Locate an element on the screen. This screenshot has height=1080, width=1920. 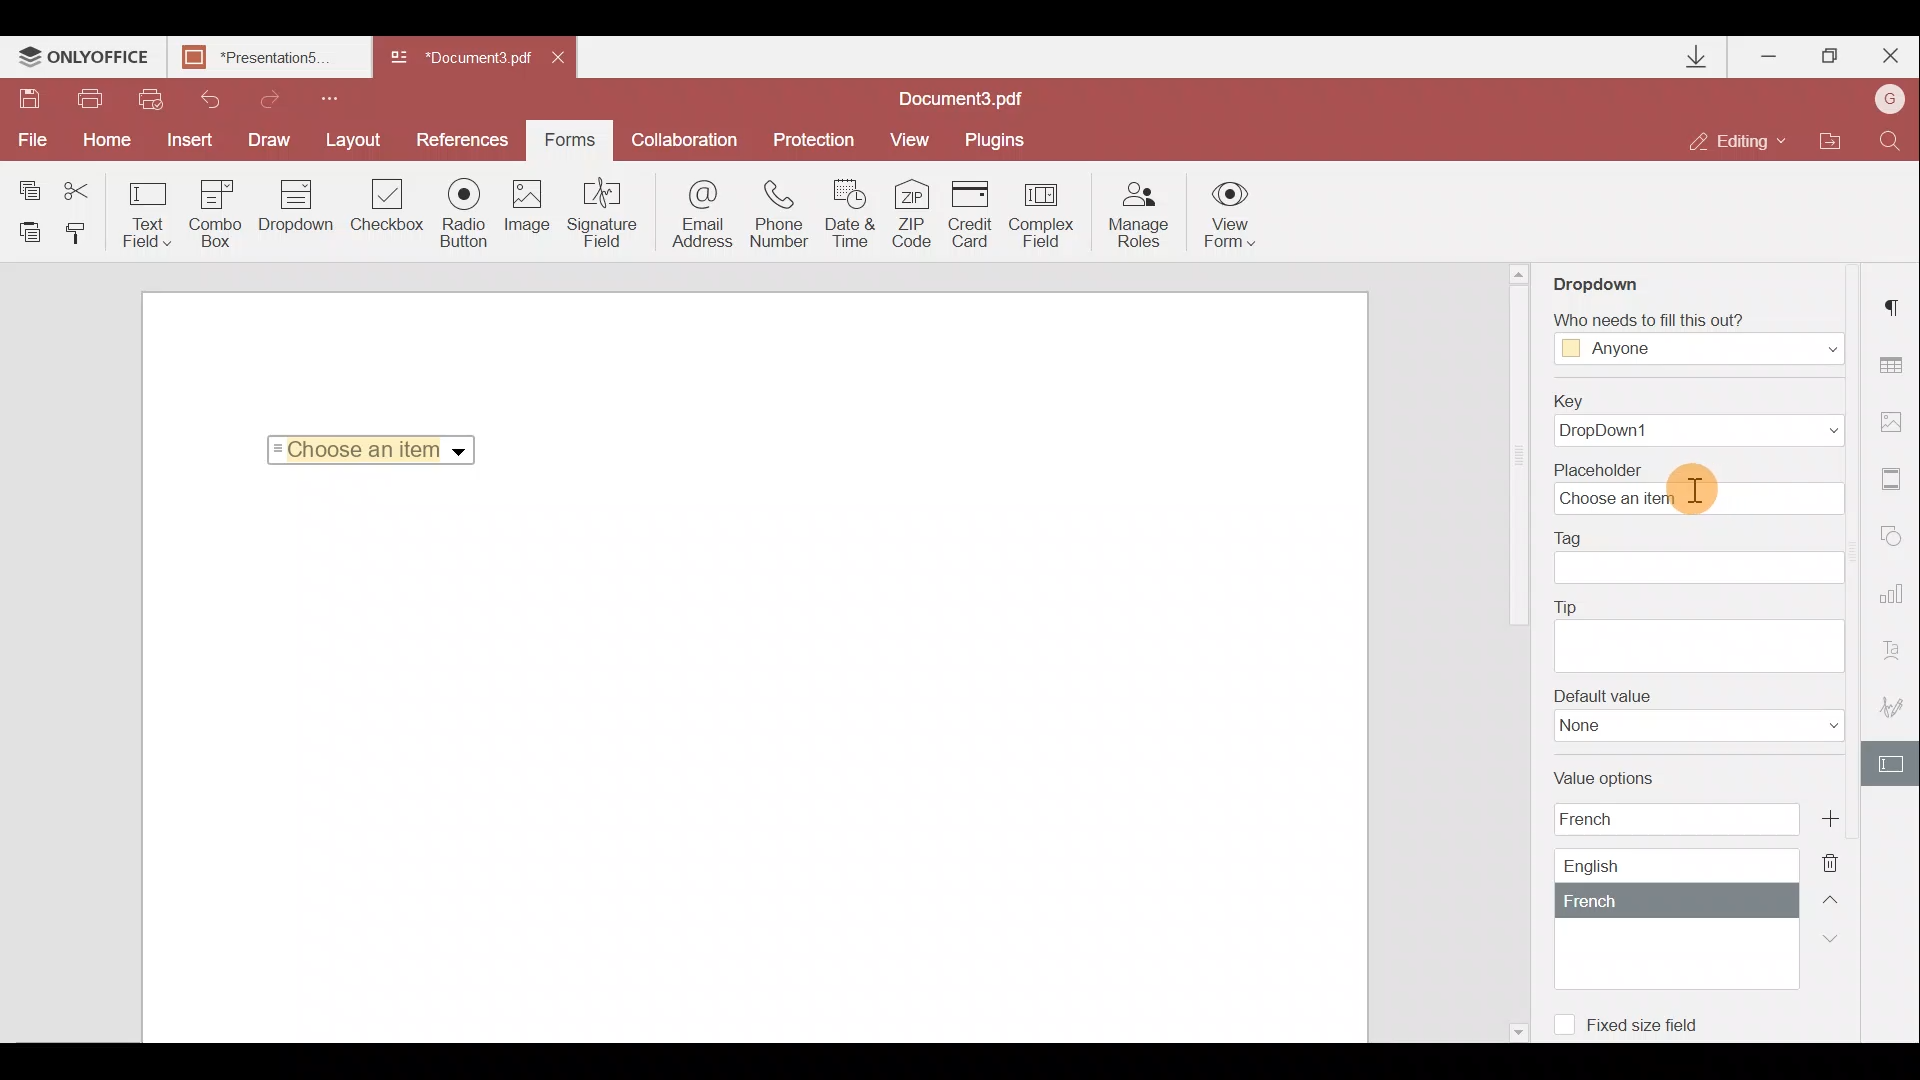
Date & time is located at coordinates (852, 217).